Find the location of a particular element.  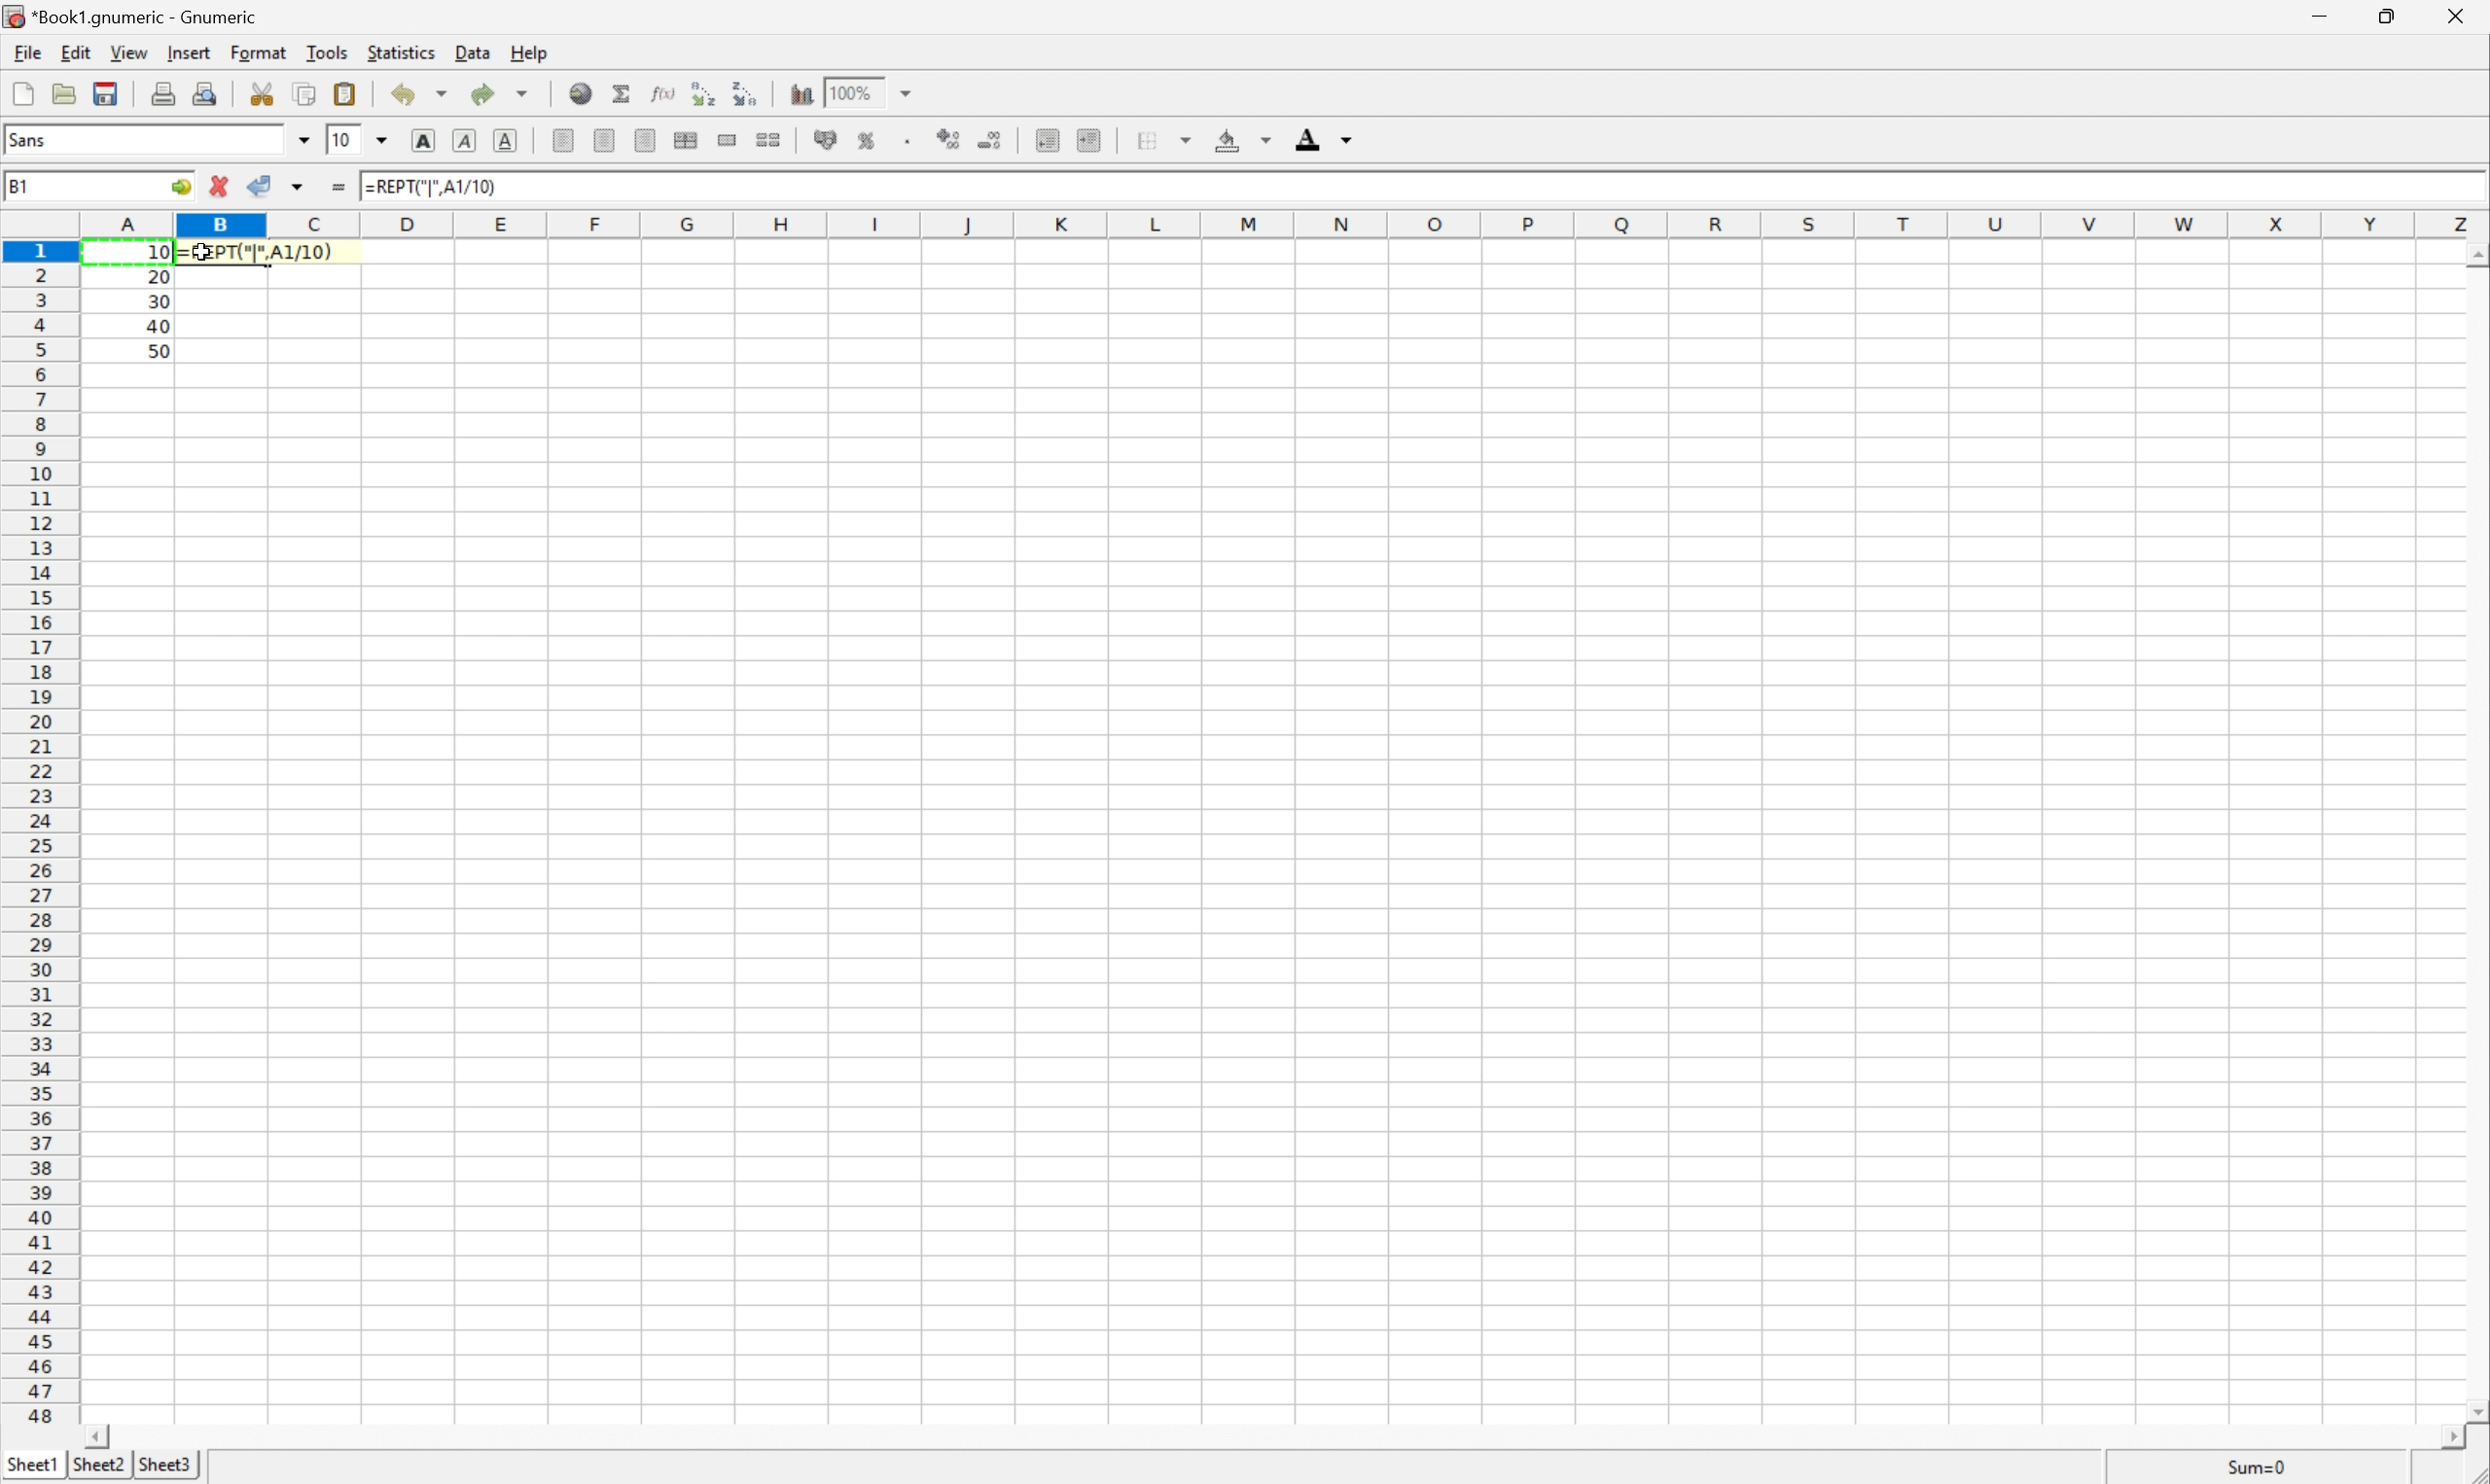

Background is located at coordinates (1244, 140).